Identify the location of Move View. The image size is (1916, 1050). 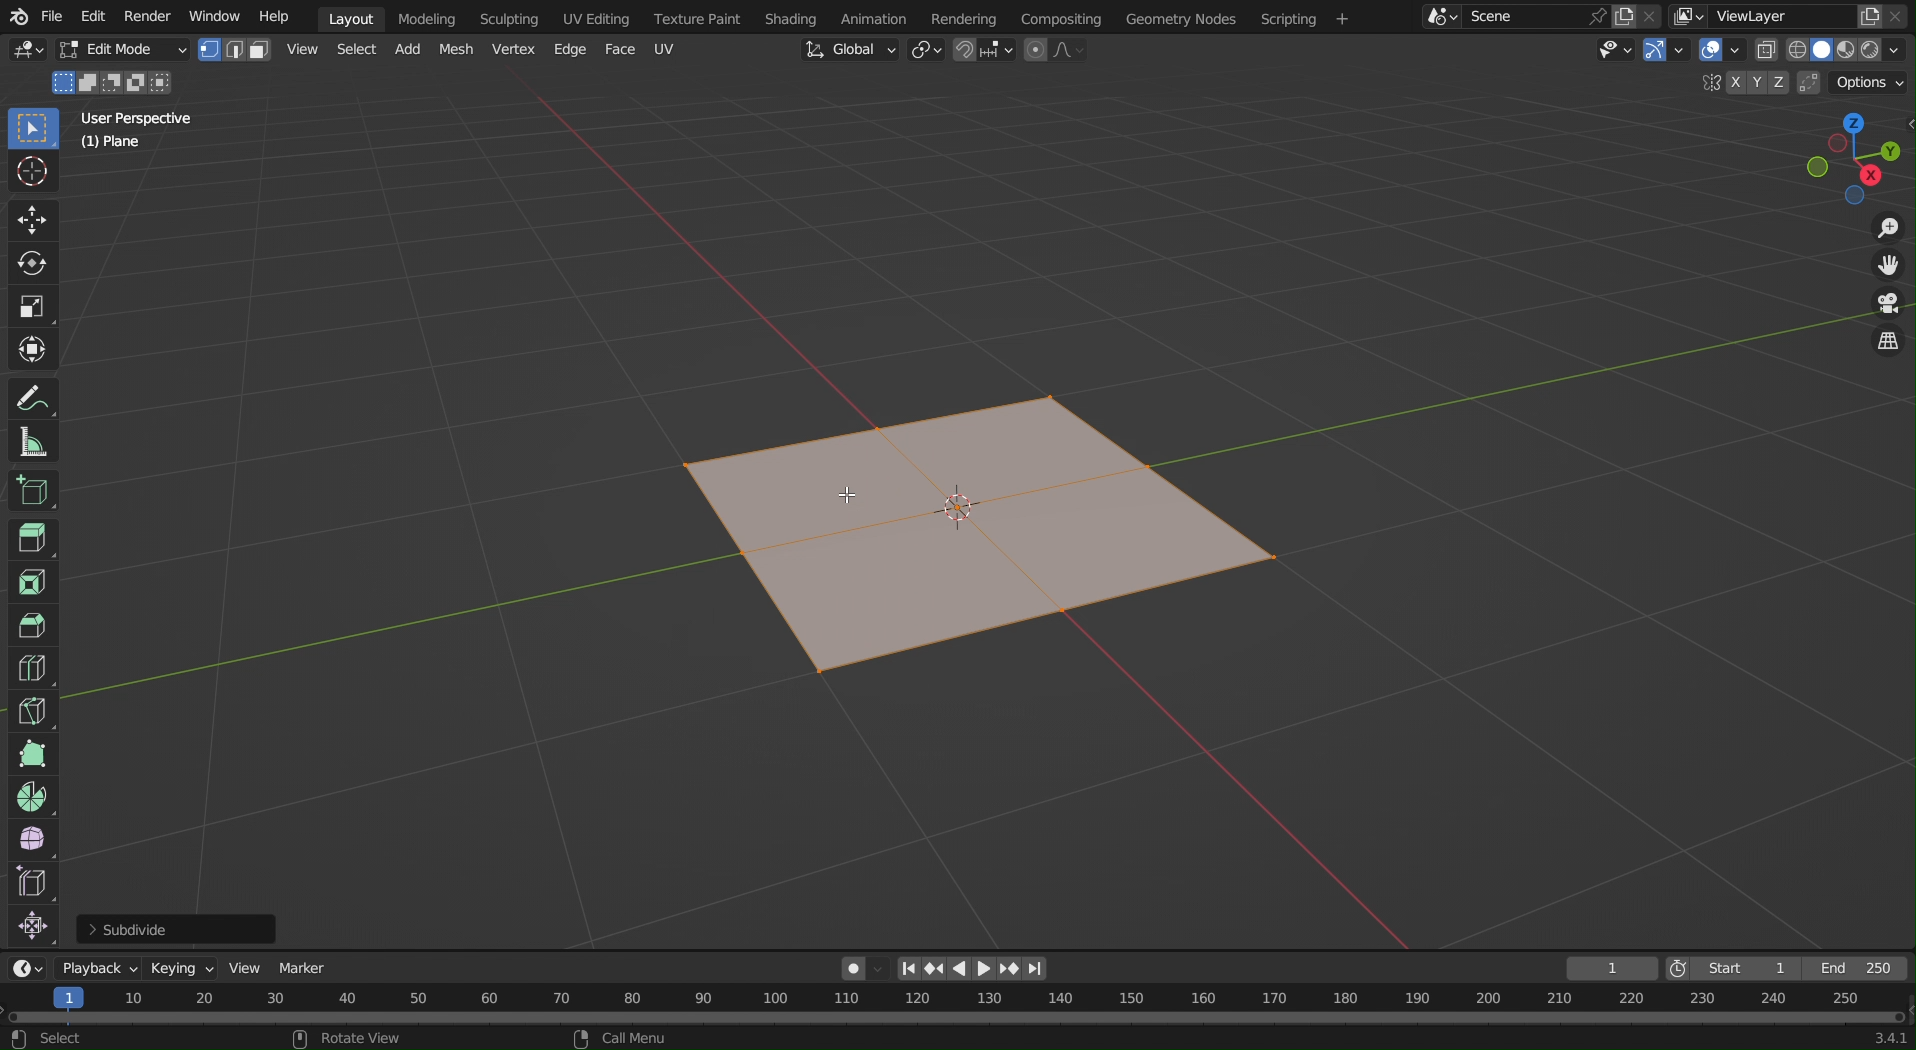
(1890, 271).